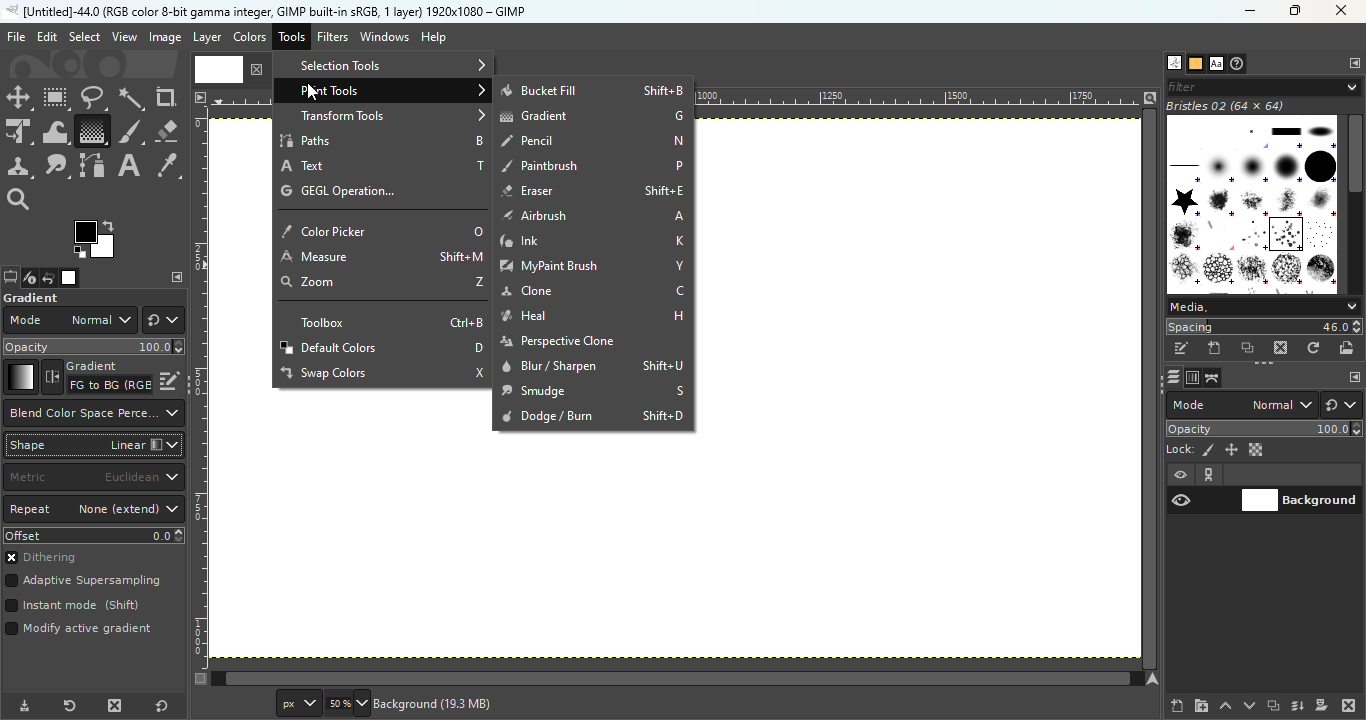 This screenshot has width=1366, height=720. Describe the element at coordinates (384, 37) in the screenshot. I see `Windows` at that location.